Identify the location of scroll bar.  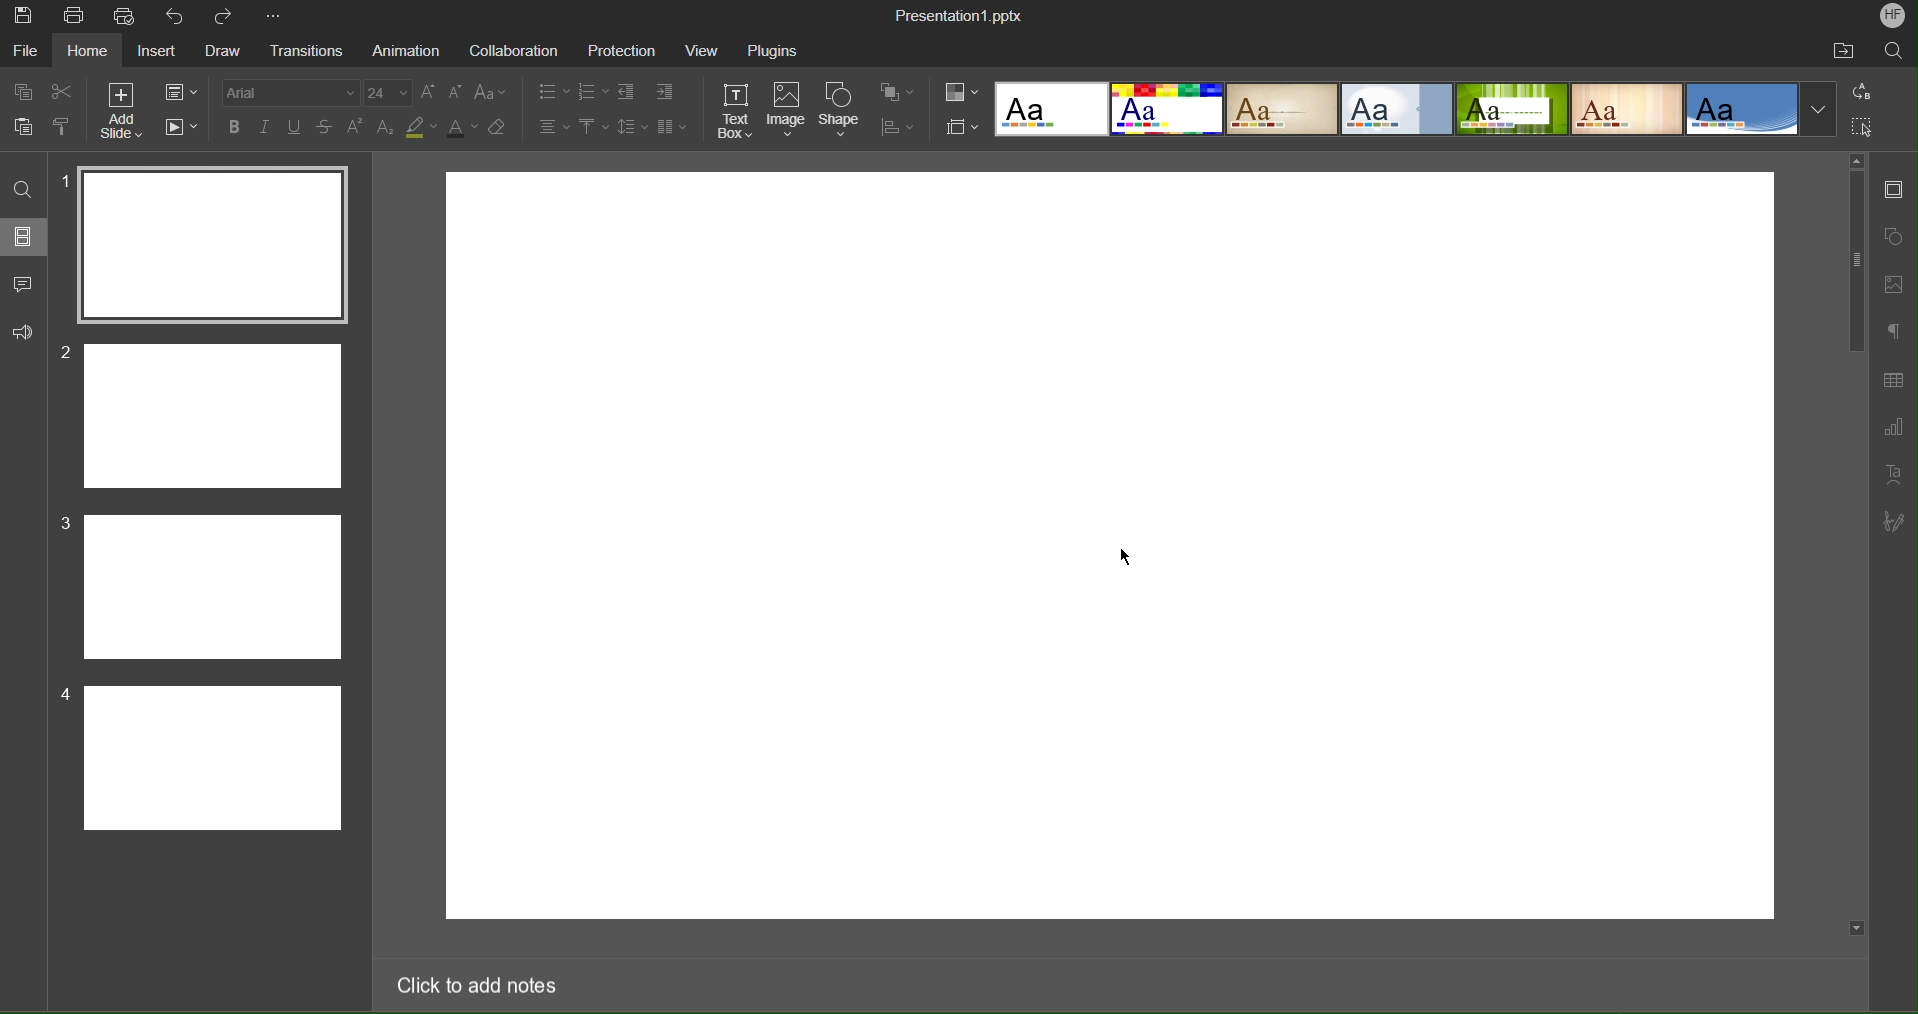
(1858, 541).